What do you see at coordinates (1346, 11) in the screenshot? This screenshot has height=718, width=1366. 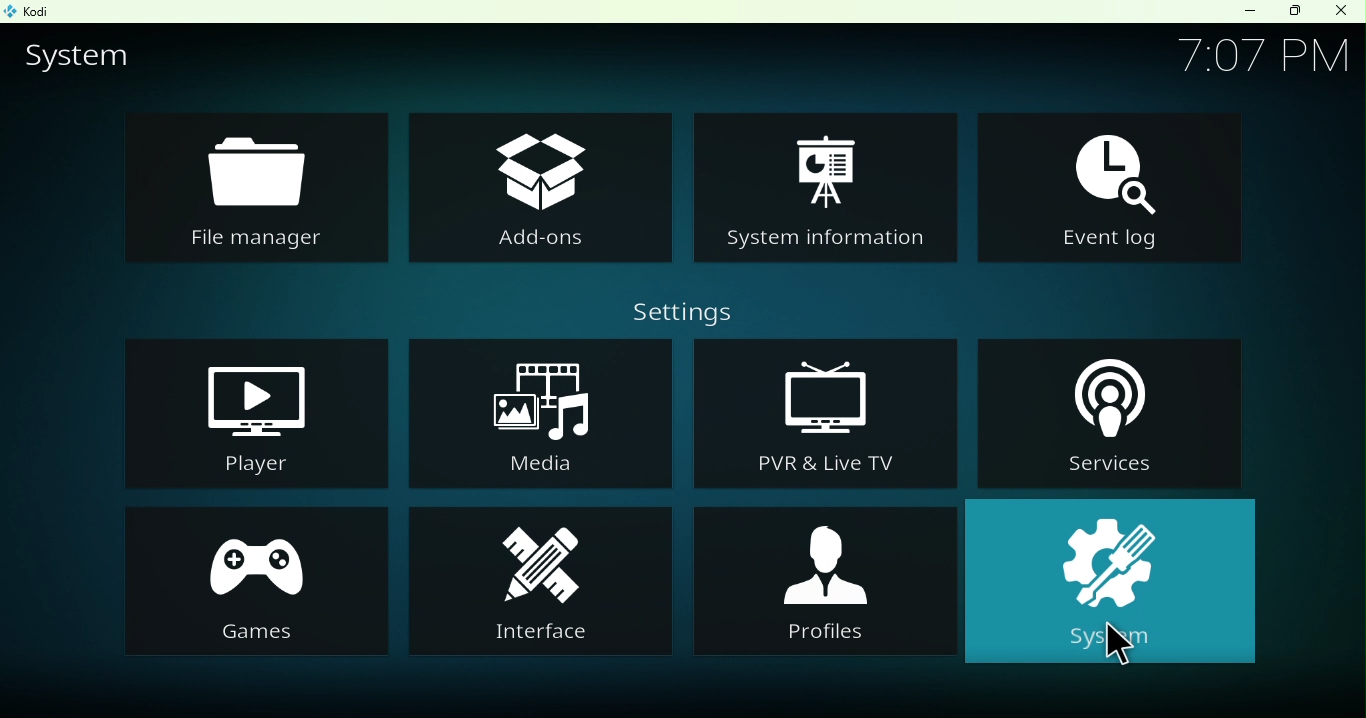 I see `Close` at bounding box center [1346, 11].